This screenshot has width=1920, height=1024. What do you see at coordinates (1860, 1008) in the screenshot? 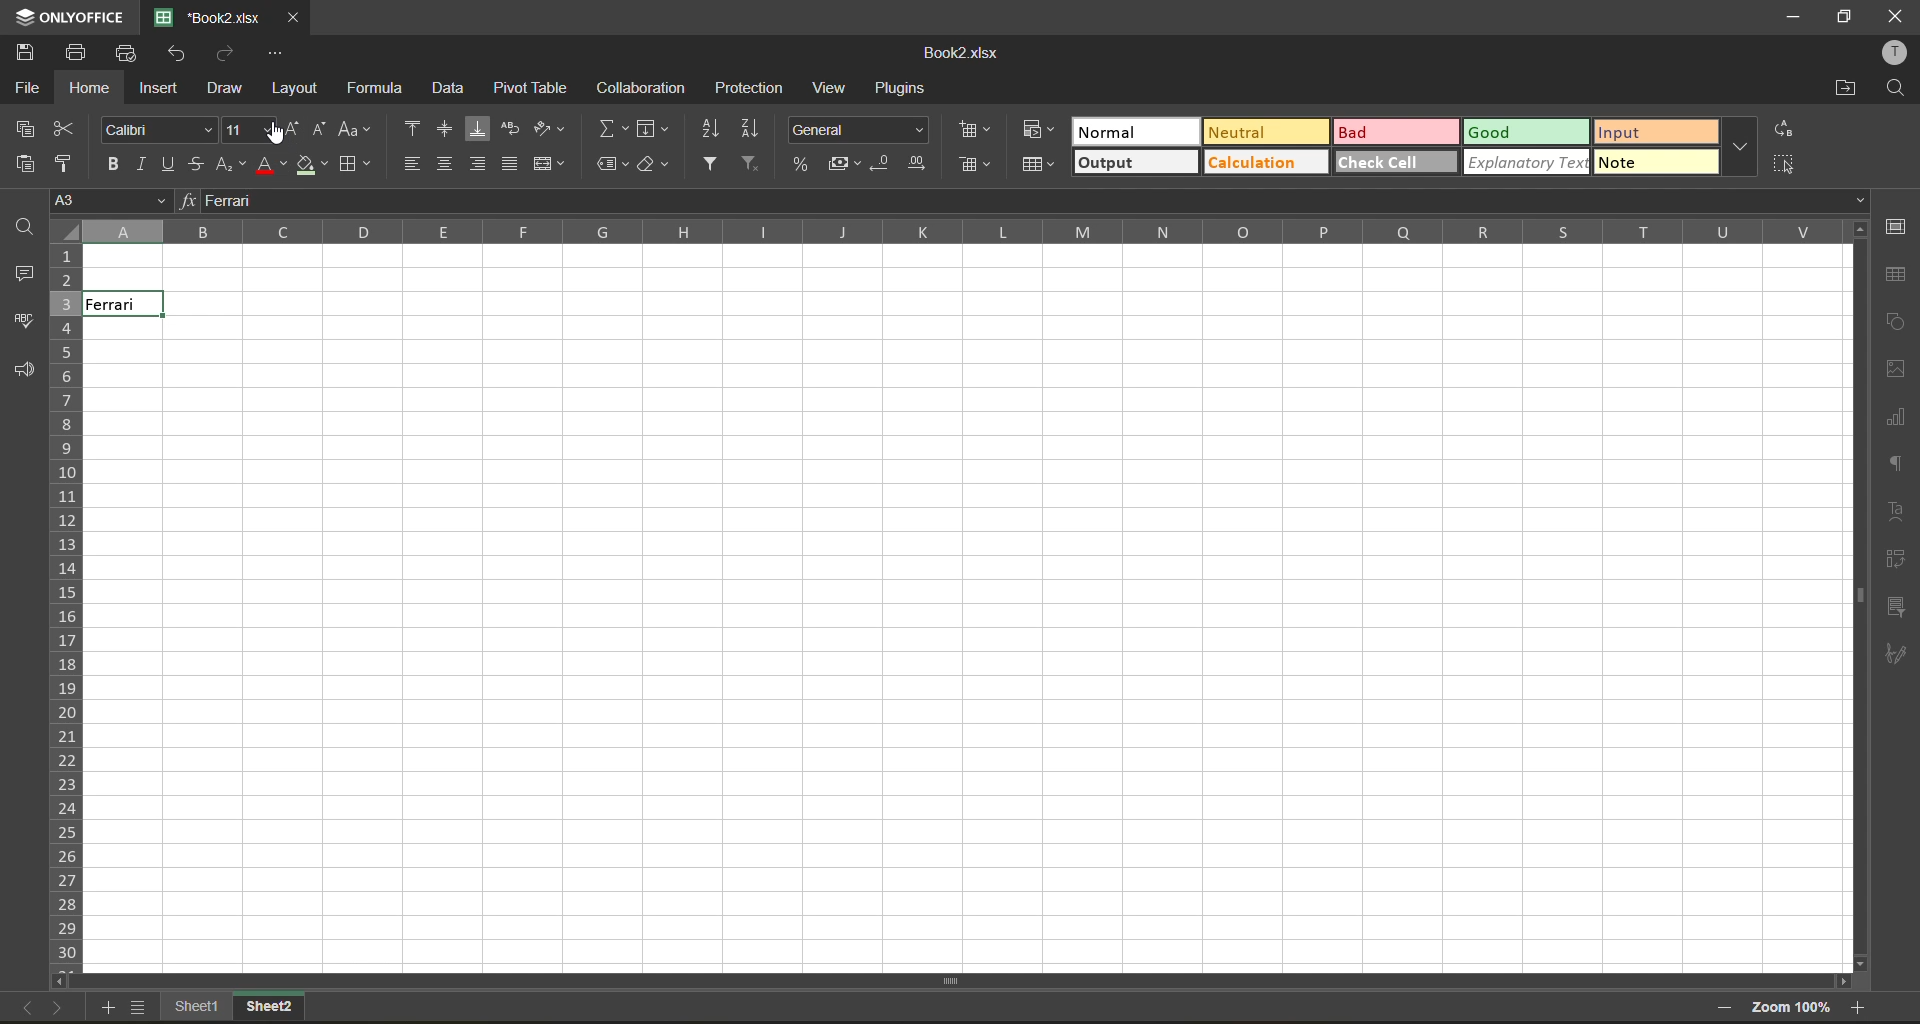
I see `zoom in` at bounding box center [1860, 1008].